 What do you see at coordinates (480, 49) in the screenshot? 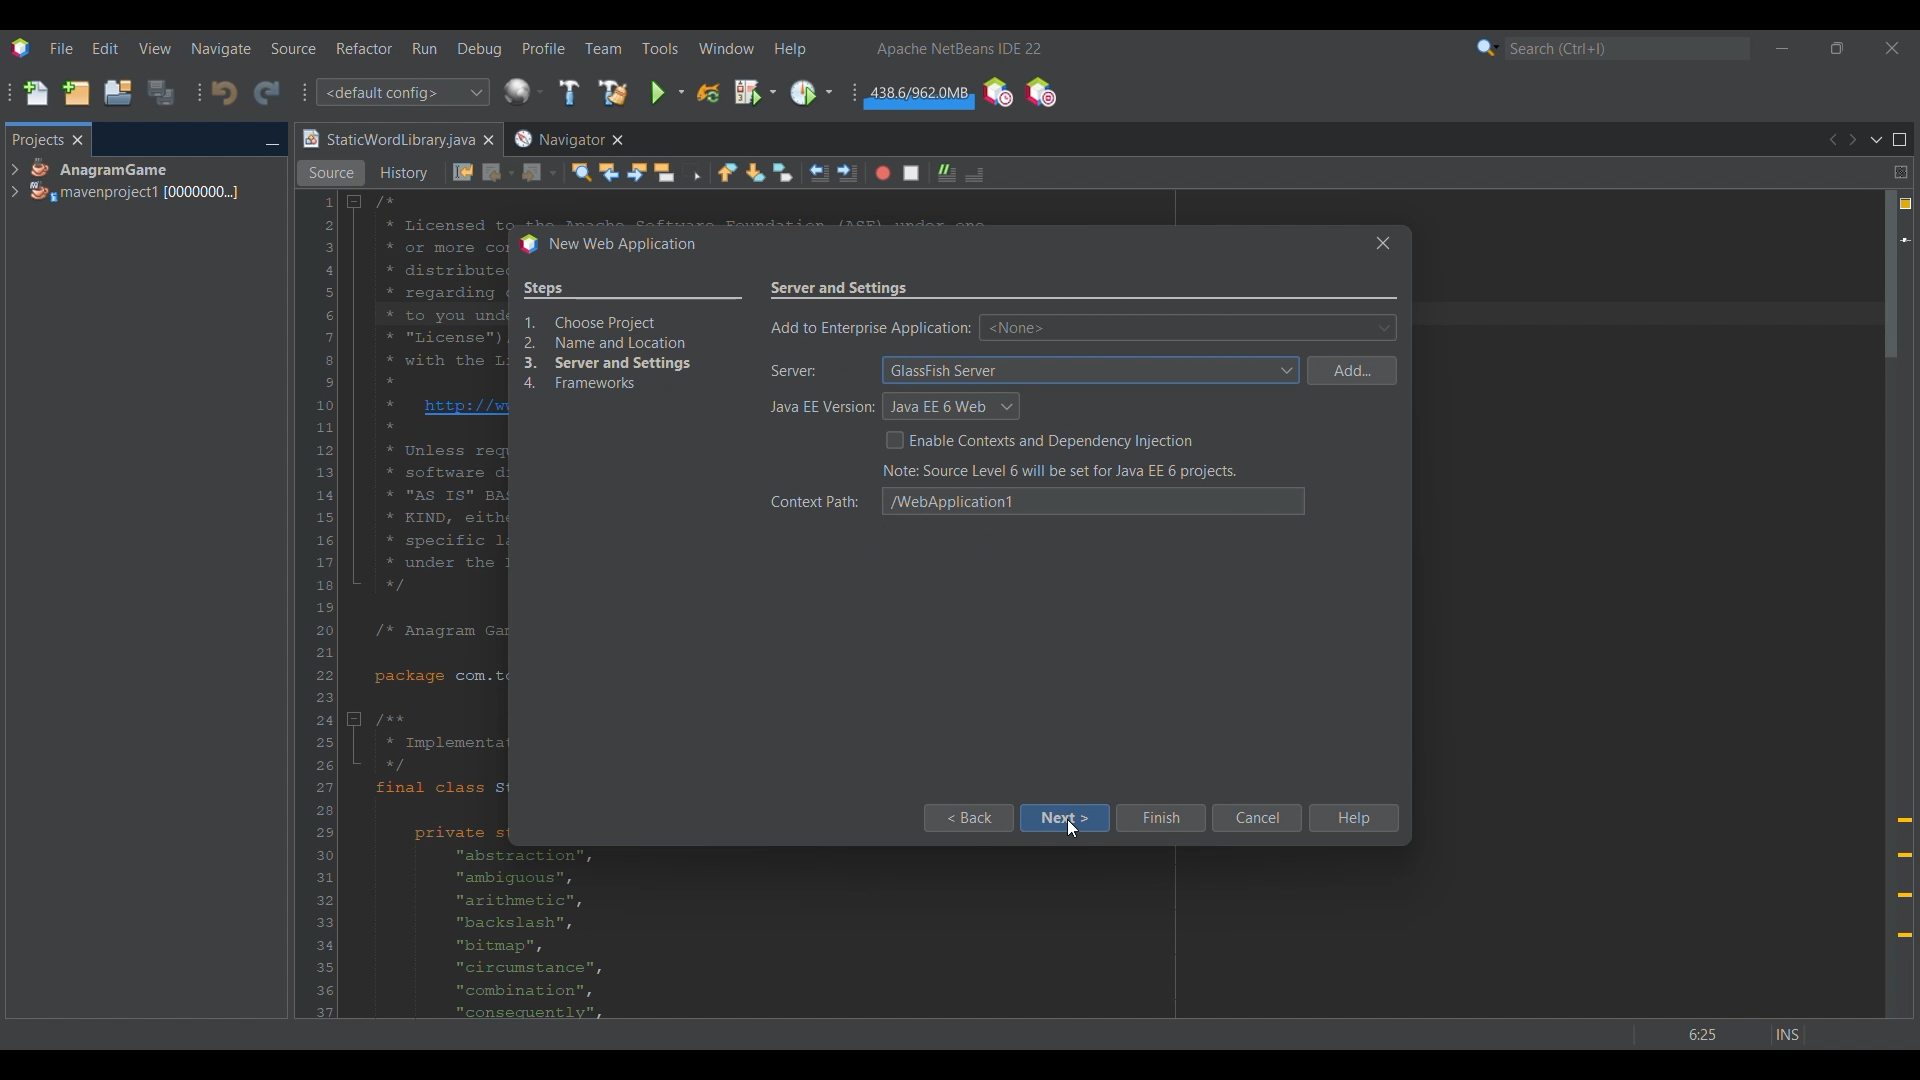
I see `Debug menu` at bounding box center [480, 49].